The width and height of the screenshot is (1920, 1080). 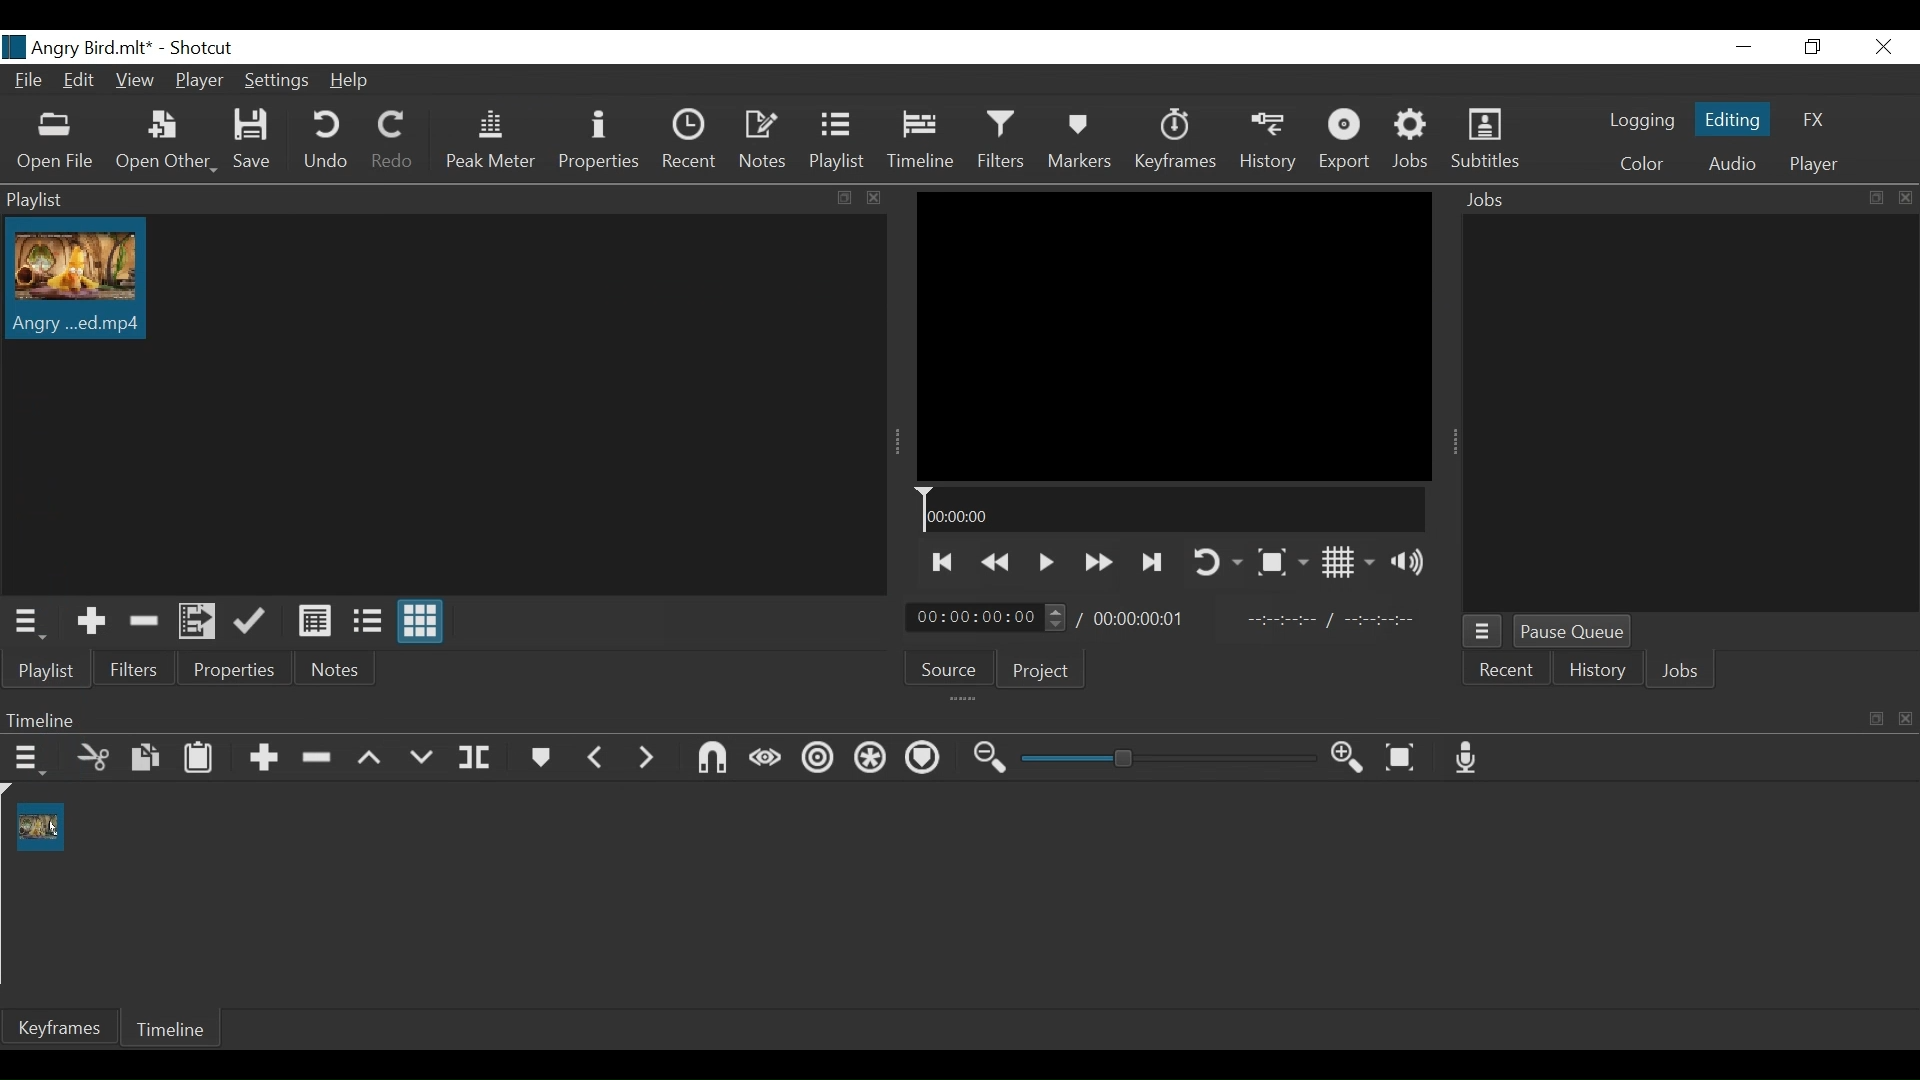 What do you see at coordinates (1414, 141) in the screenshot?
I see `Jobs` at bounding box center [1414, 141].